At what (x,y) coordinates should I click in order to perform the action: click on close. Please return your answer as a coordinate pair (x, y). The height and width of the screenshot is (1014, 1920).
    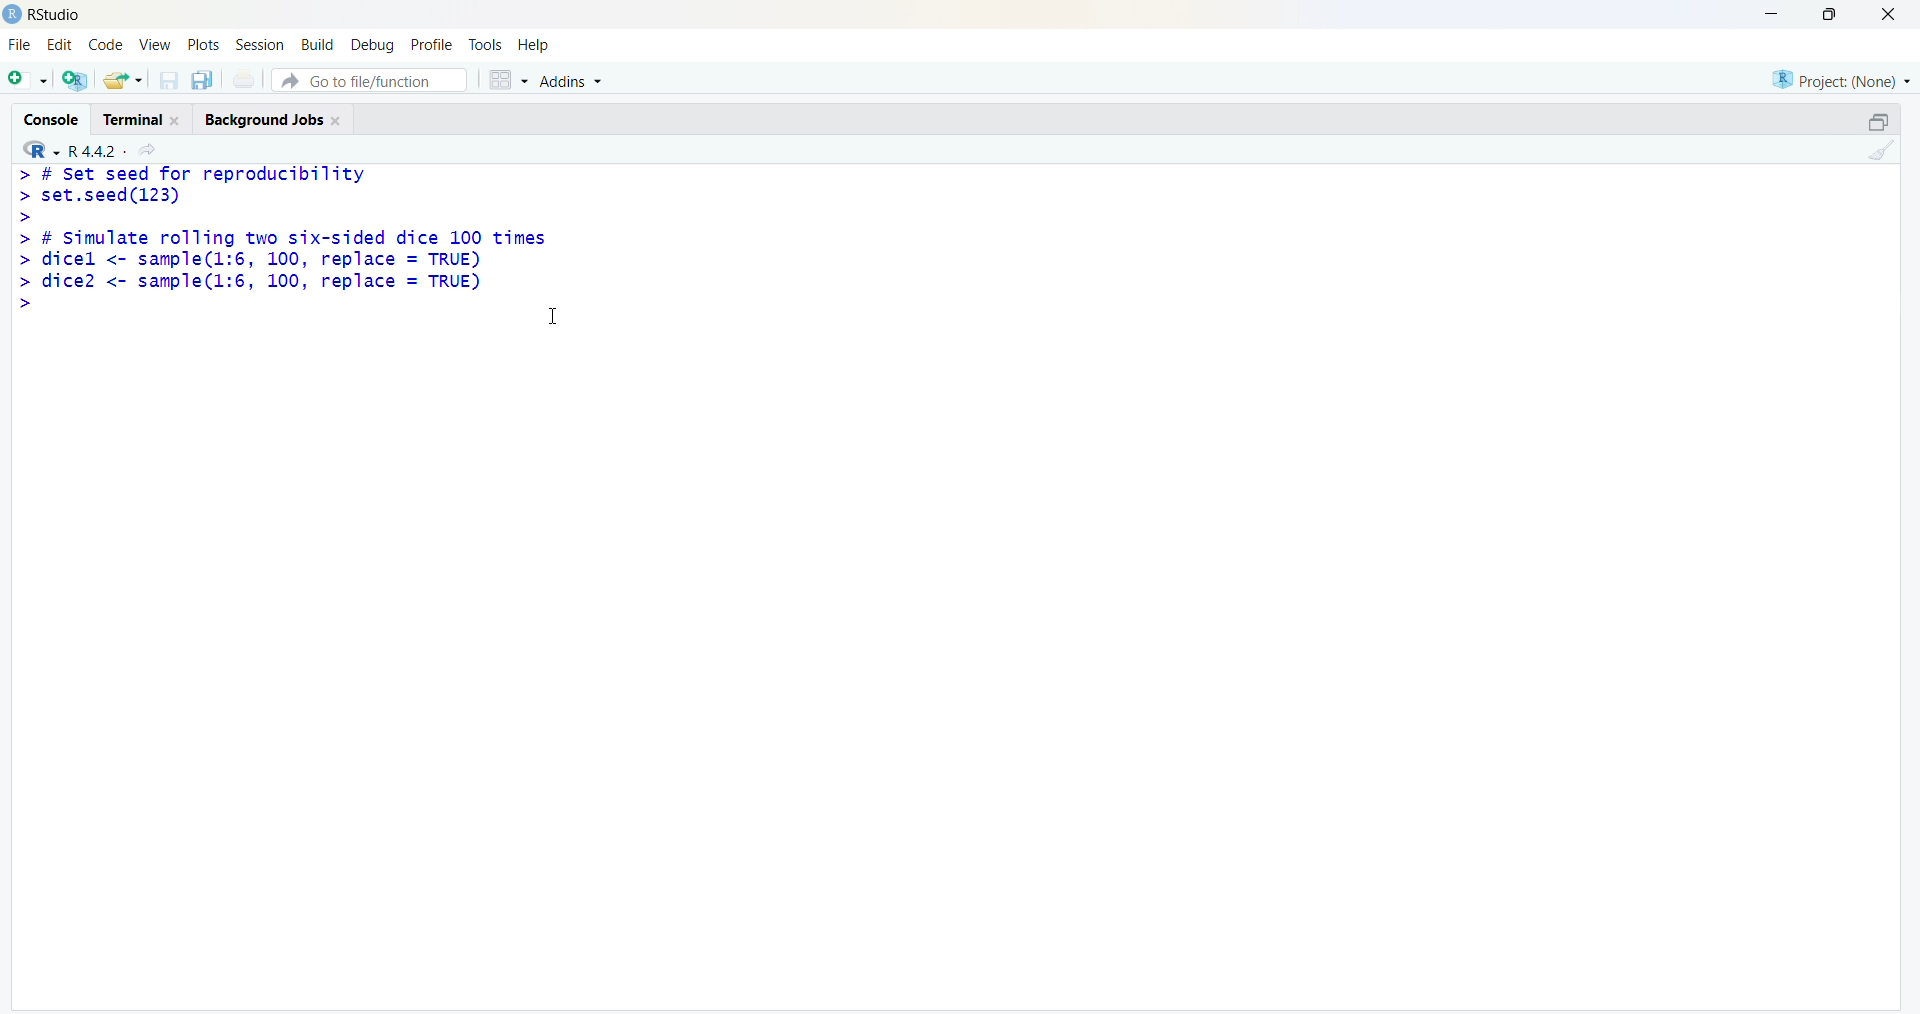
    Looking at the image, I should click on (338, 121).